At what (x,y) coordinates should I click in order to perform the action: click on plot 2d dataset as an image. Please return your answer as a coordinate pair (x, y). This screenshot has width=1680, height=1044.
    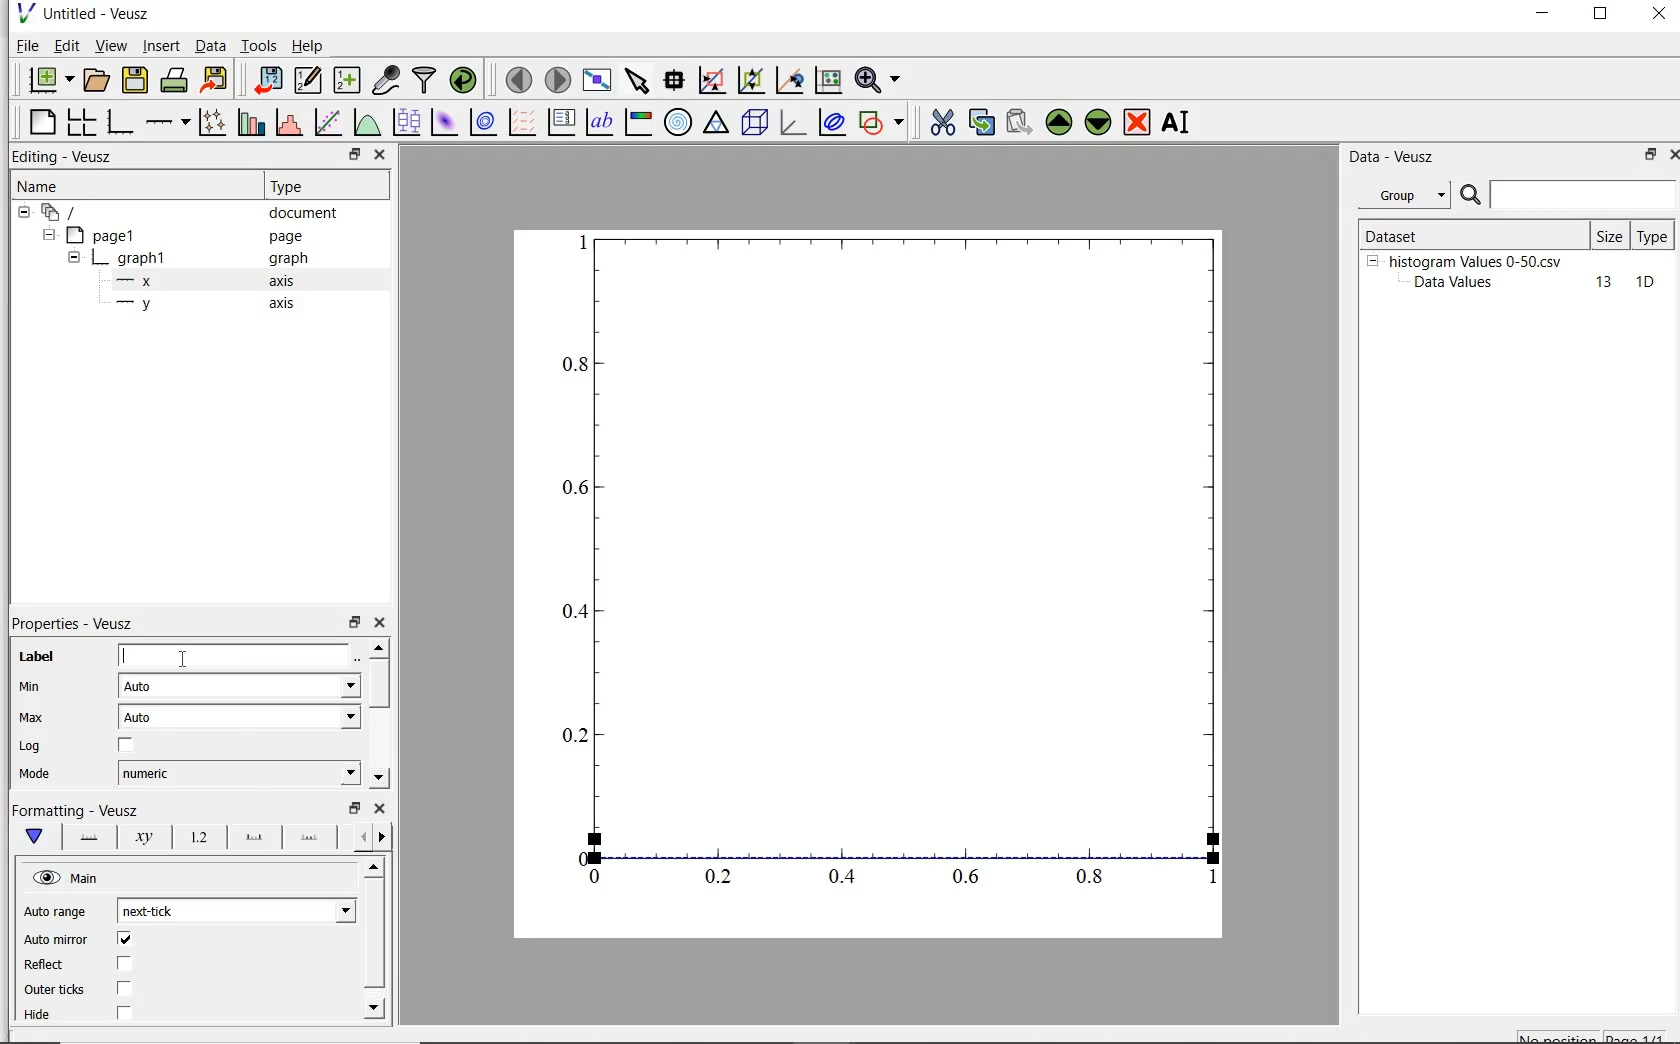
    Looking at the image, I should click on (444, 122).